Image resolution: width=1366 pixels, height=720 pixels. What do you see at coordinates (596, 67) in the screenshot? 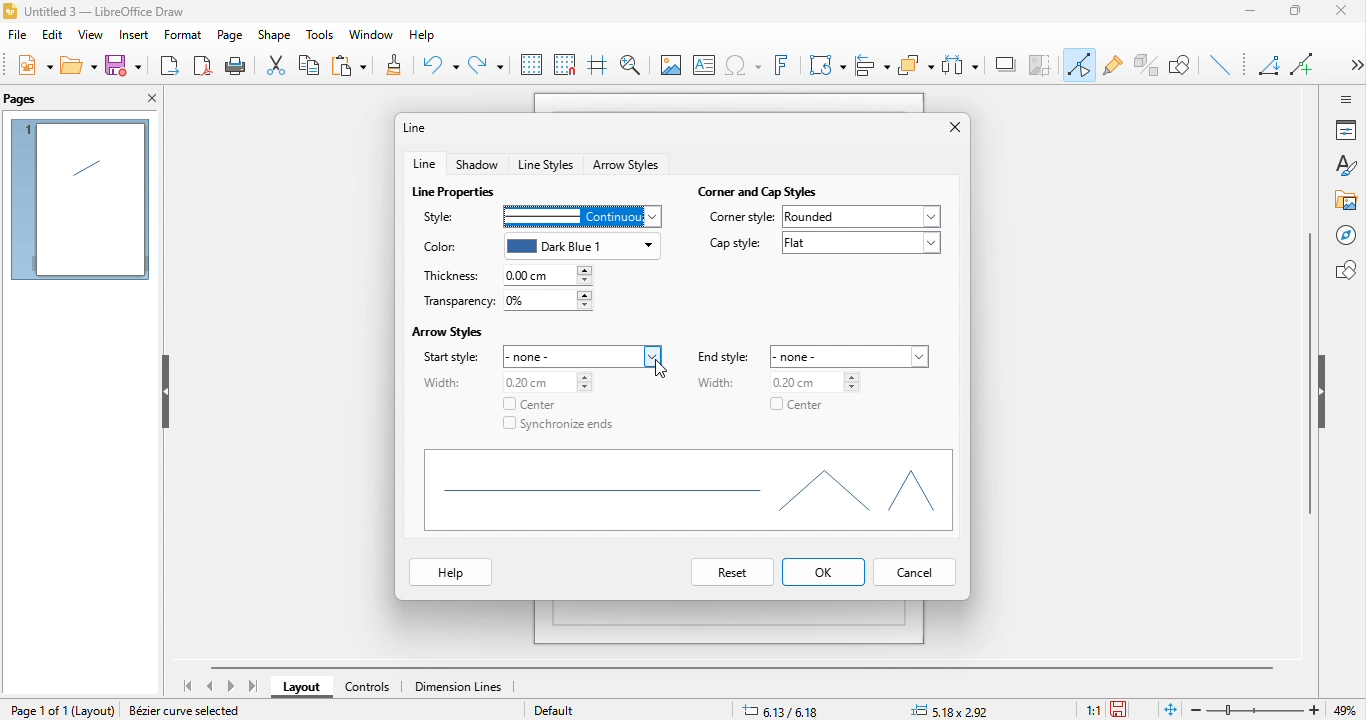
I see `helpline while moving` at bounding box center [596, 67].